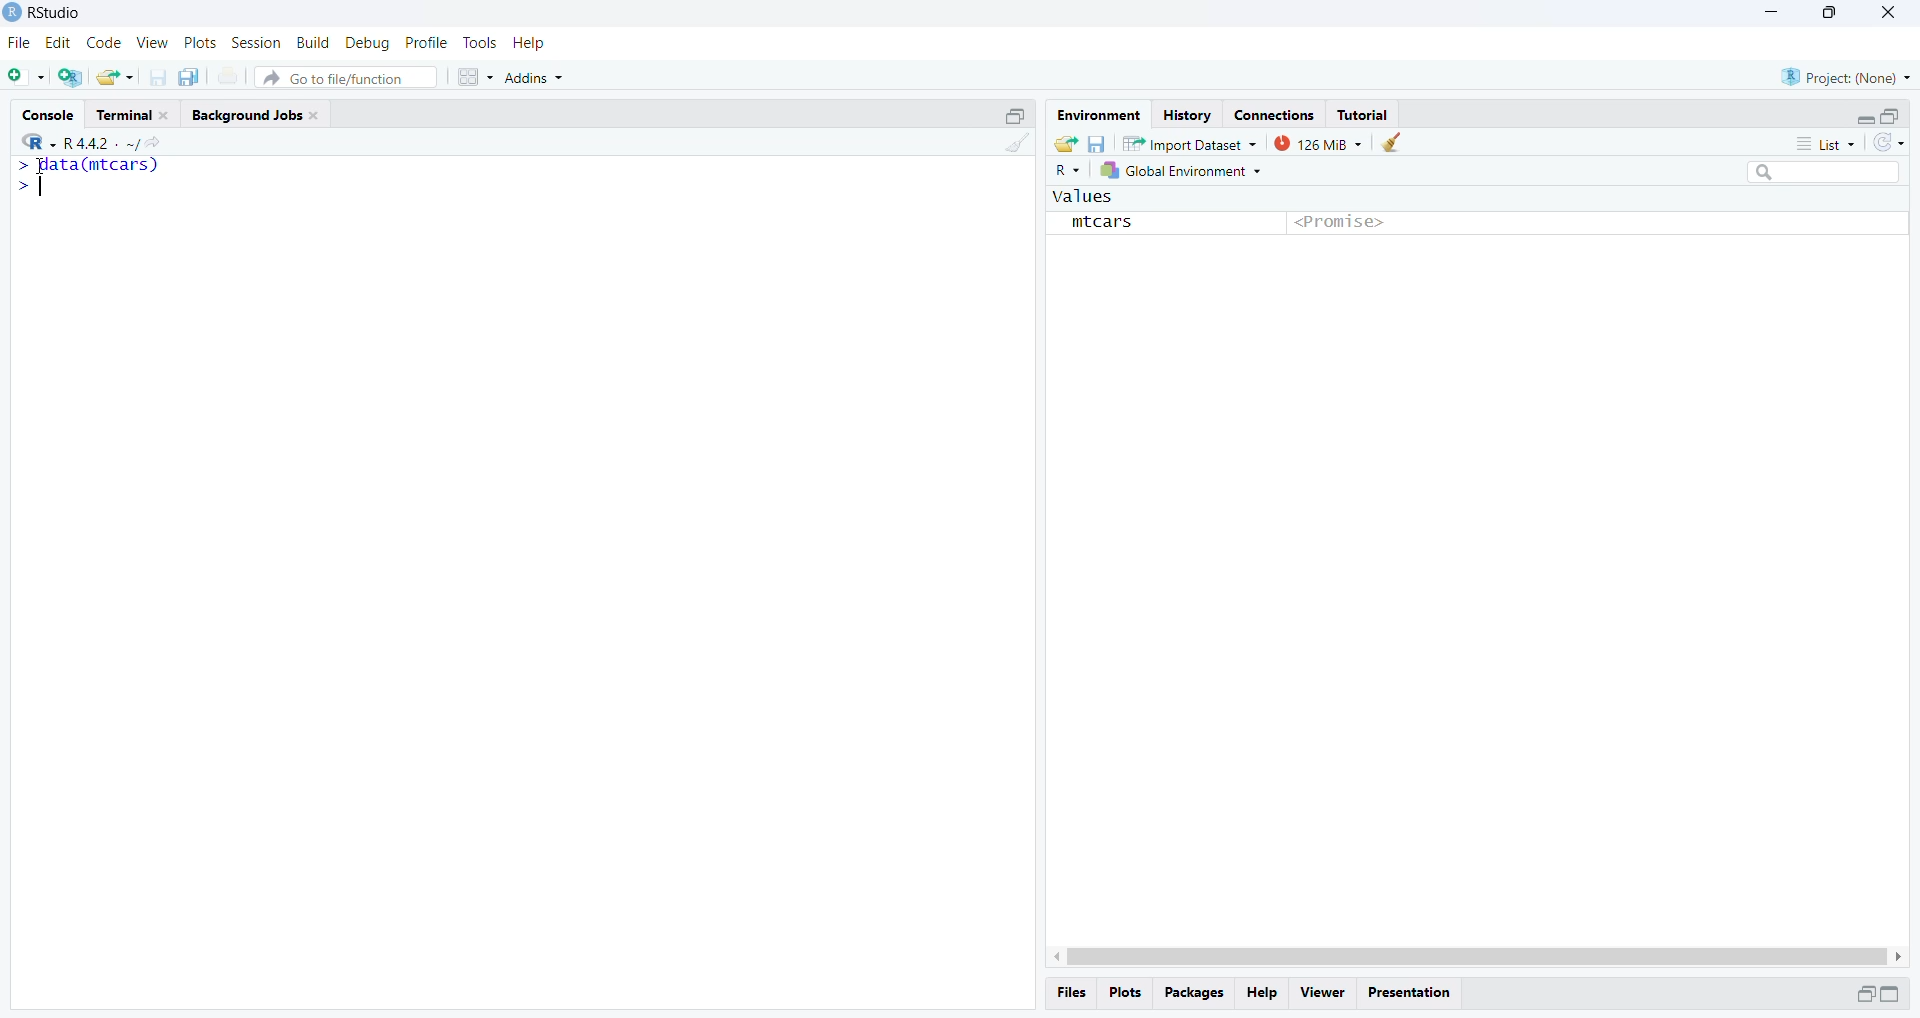  Describe the element at coordinates (1015, 114) in the screenshot. I see `minimize` at that location.